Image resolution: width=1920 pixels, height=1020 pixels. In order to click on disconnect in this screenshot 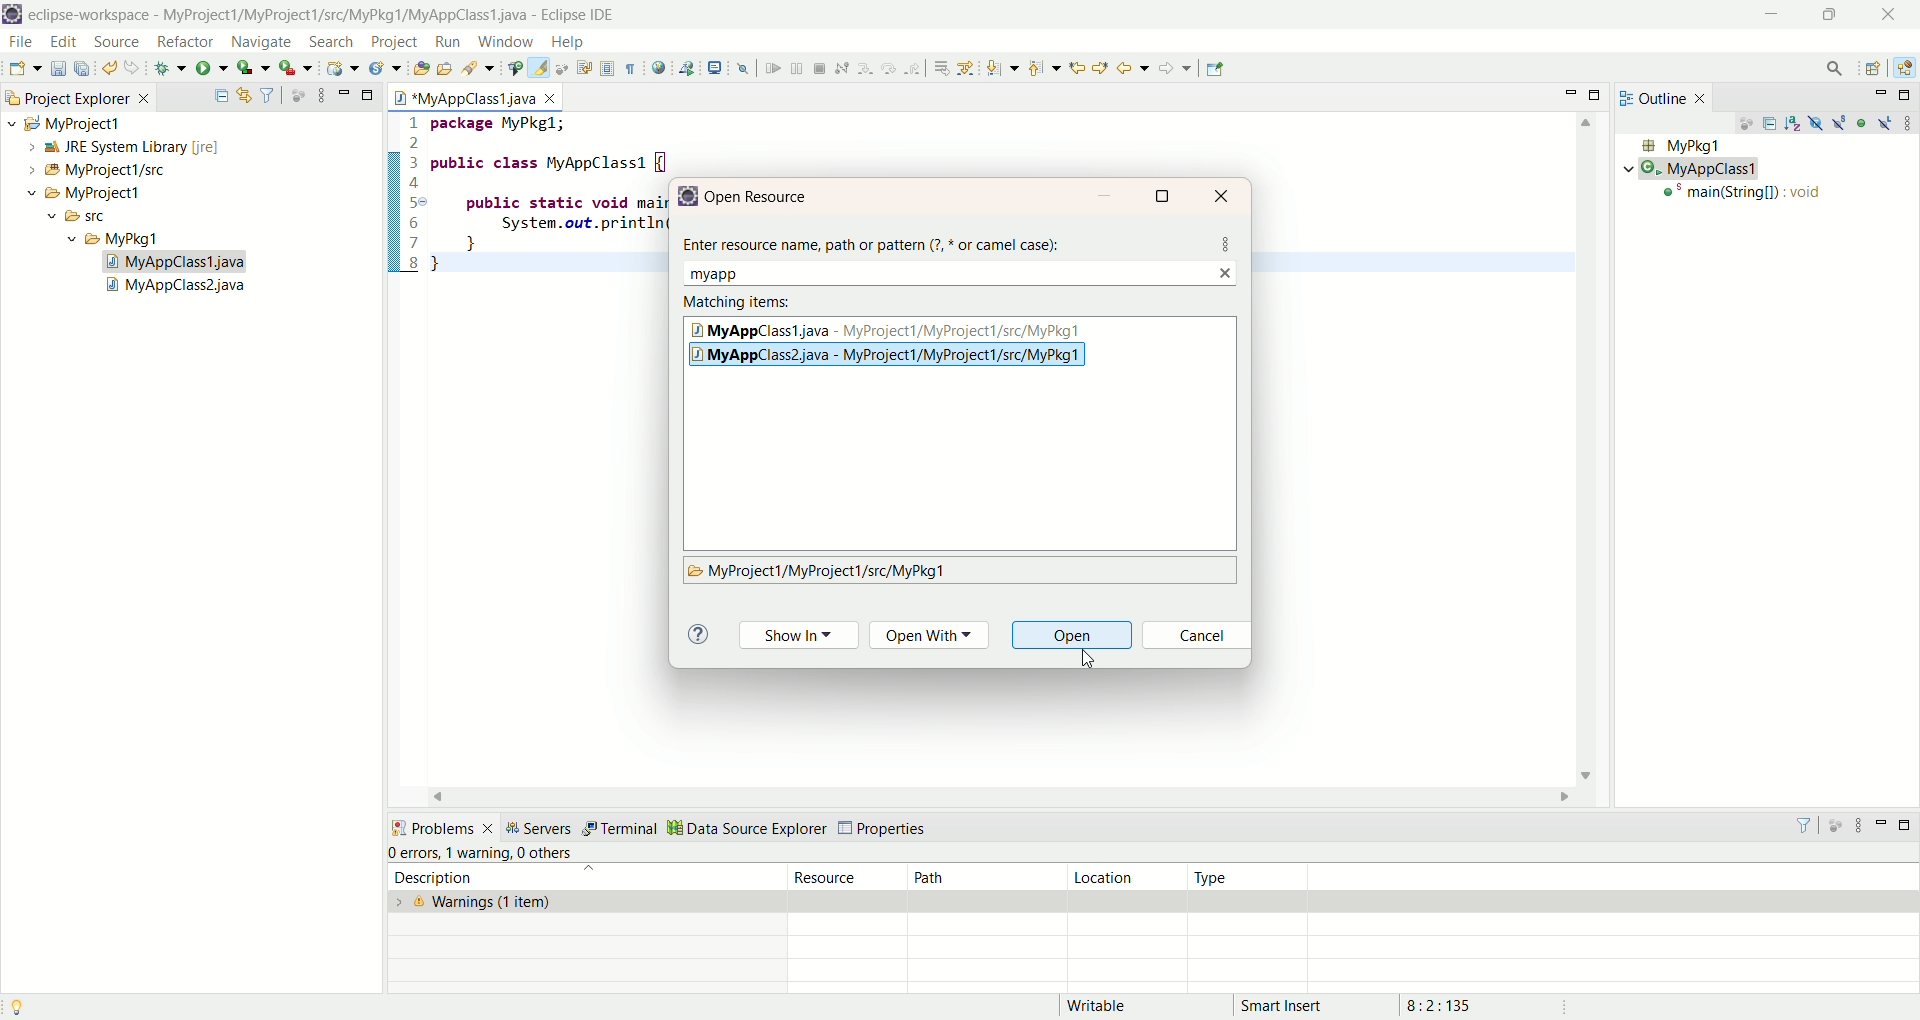, I will do `click(841, 69)`.